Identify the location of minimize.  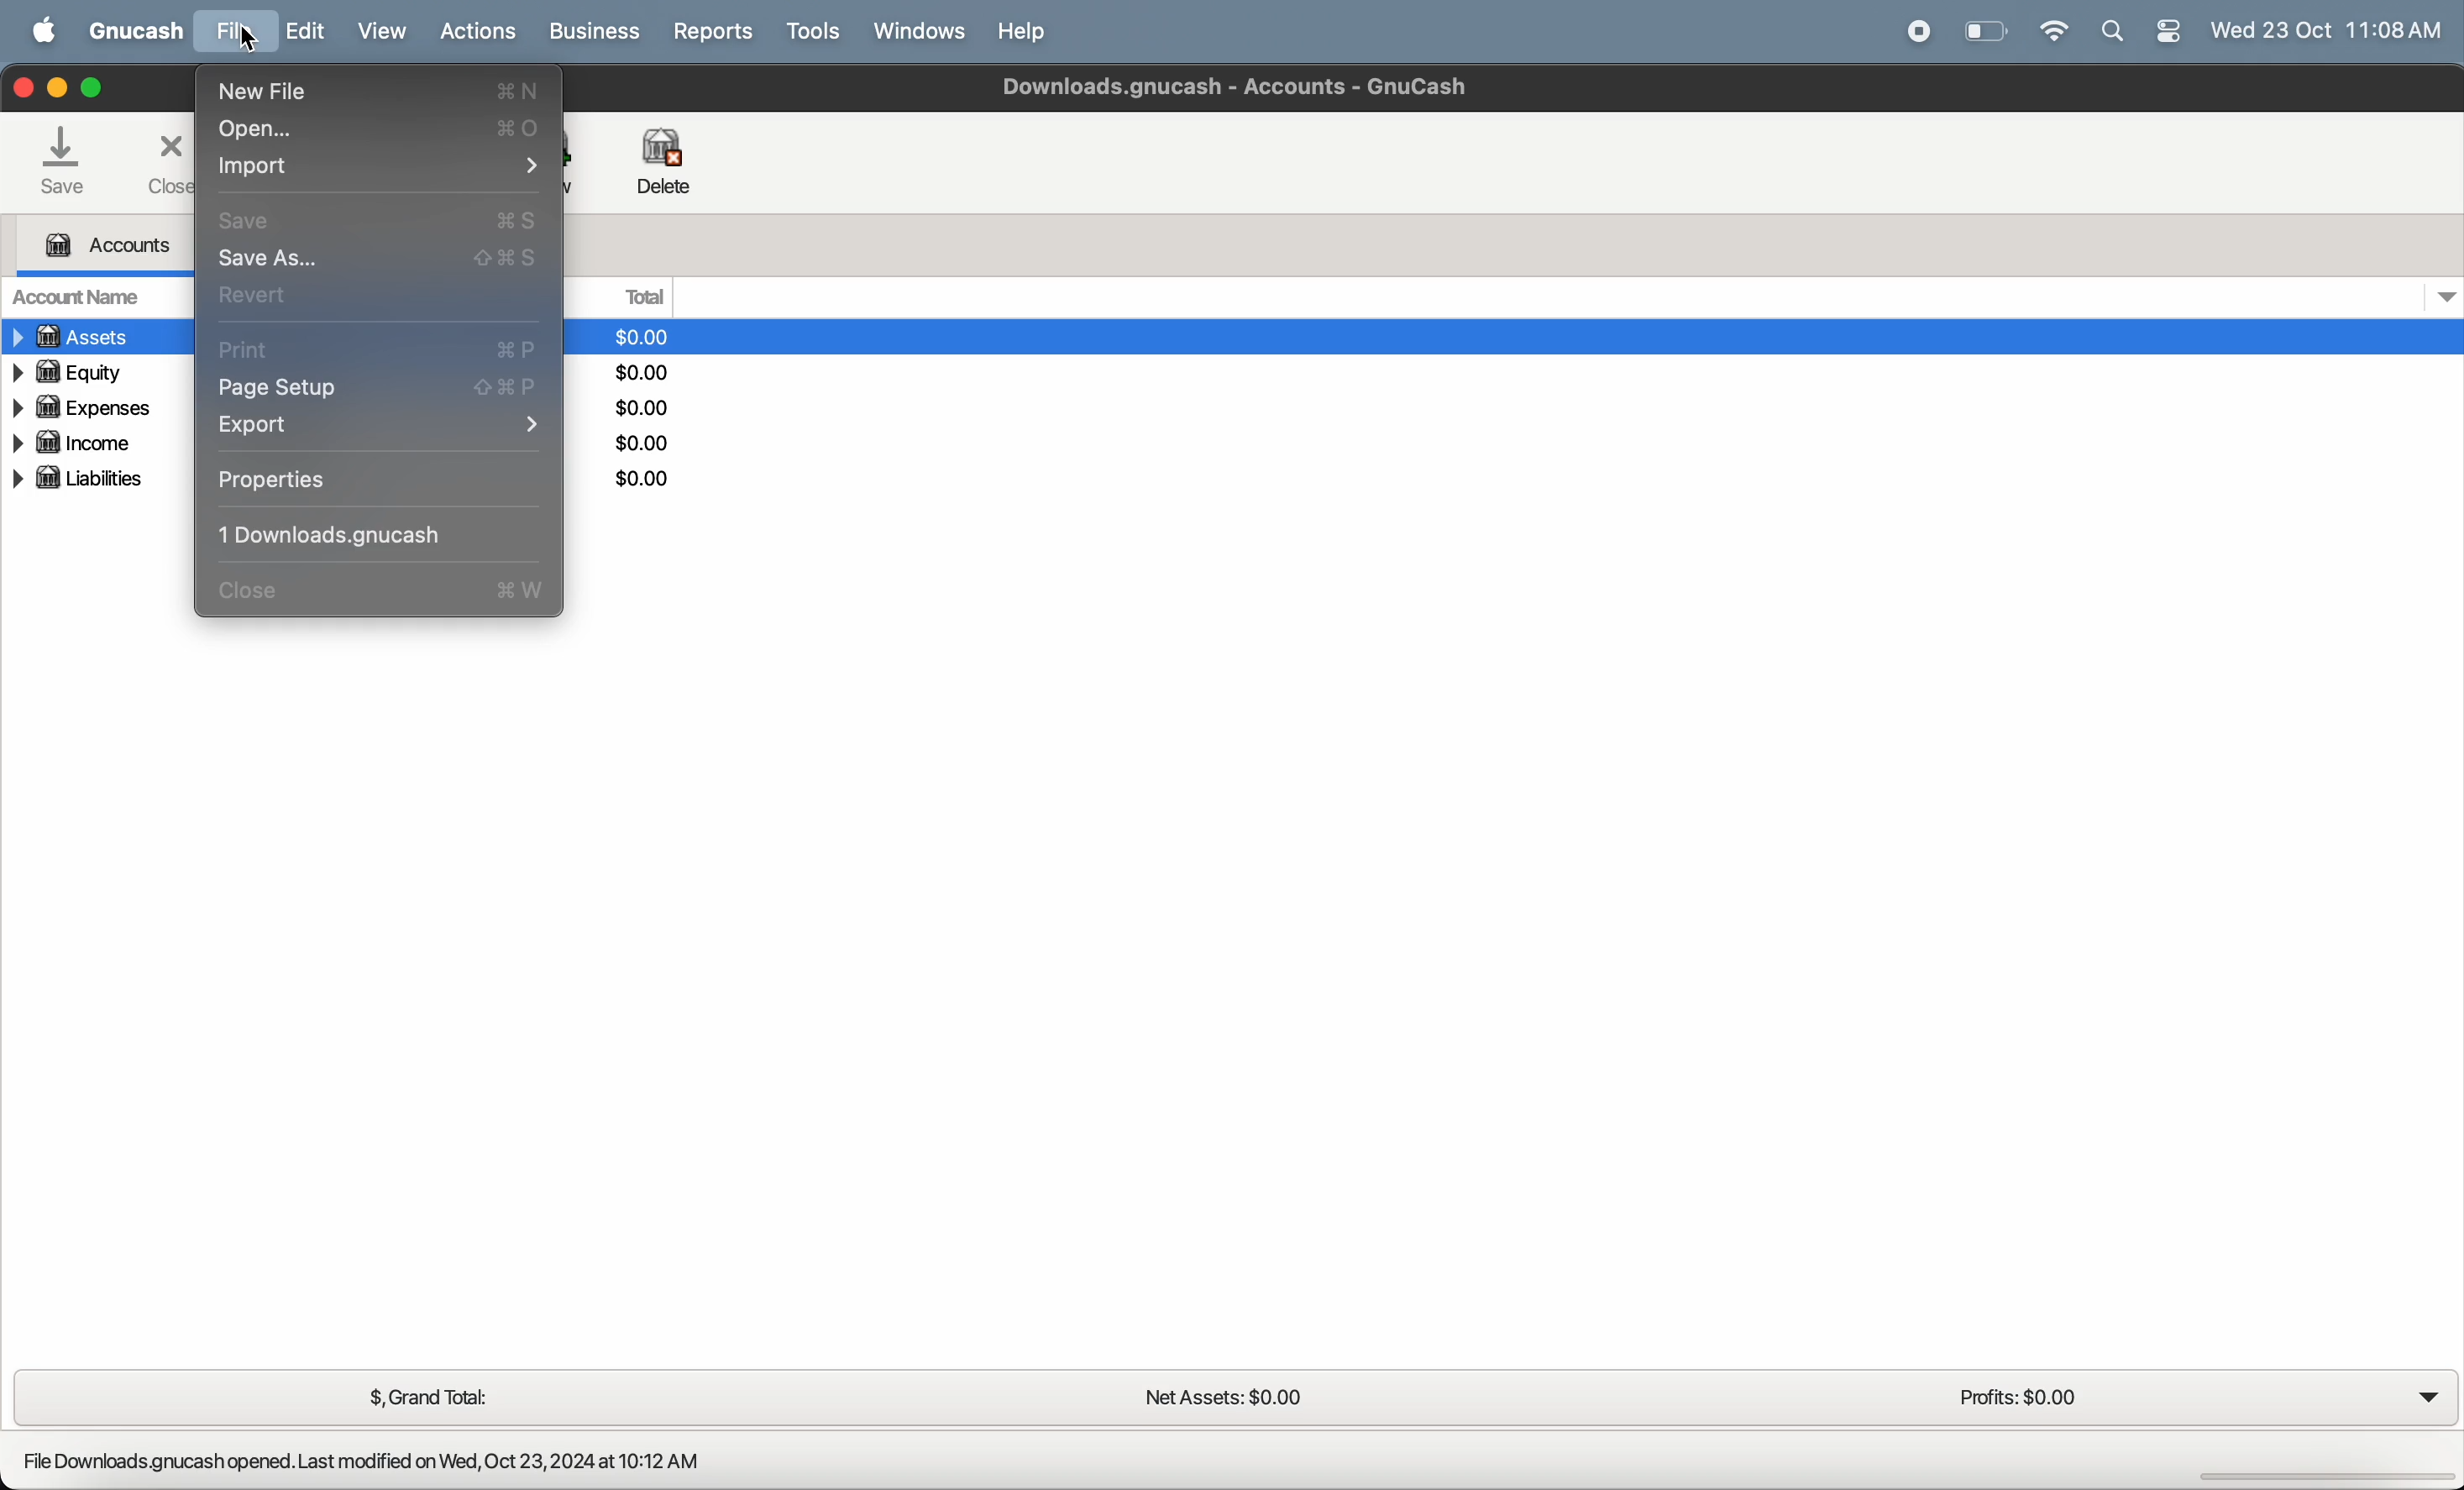
(61, 86).